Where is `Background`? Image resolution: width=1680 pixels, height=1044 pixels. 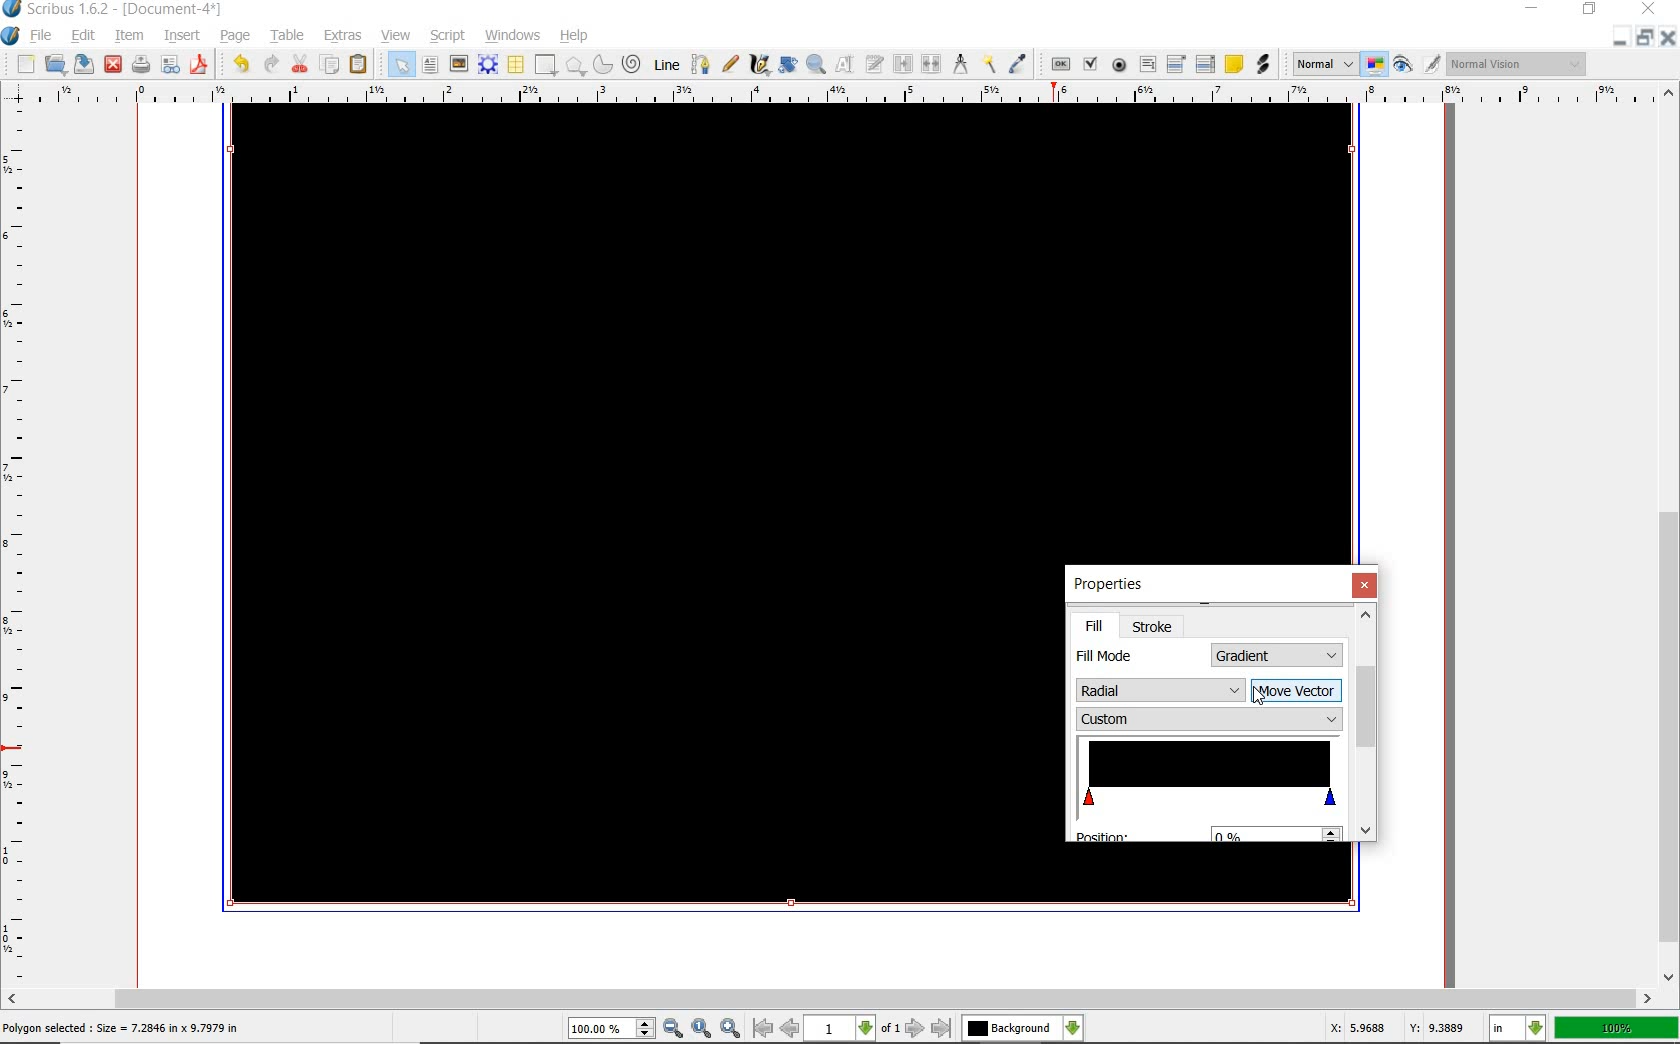
Background is located at coordinates (1023, 1029).